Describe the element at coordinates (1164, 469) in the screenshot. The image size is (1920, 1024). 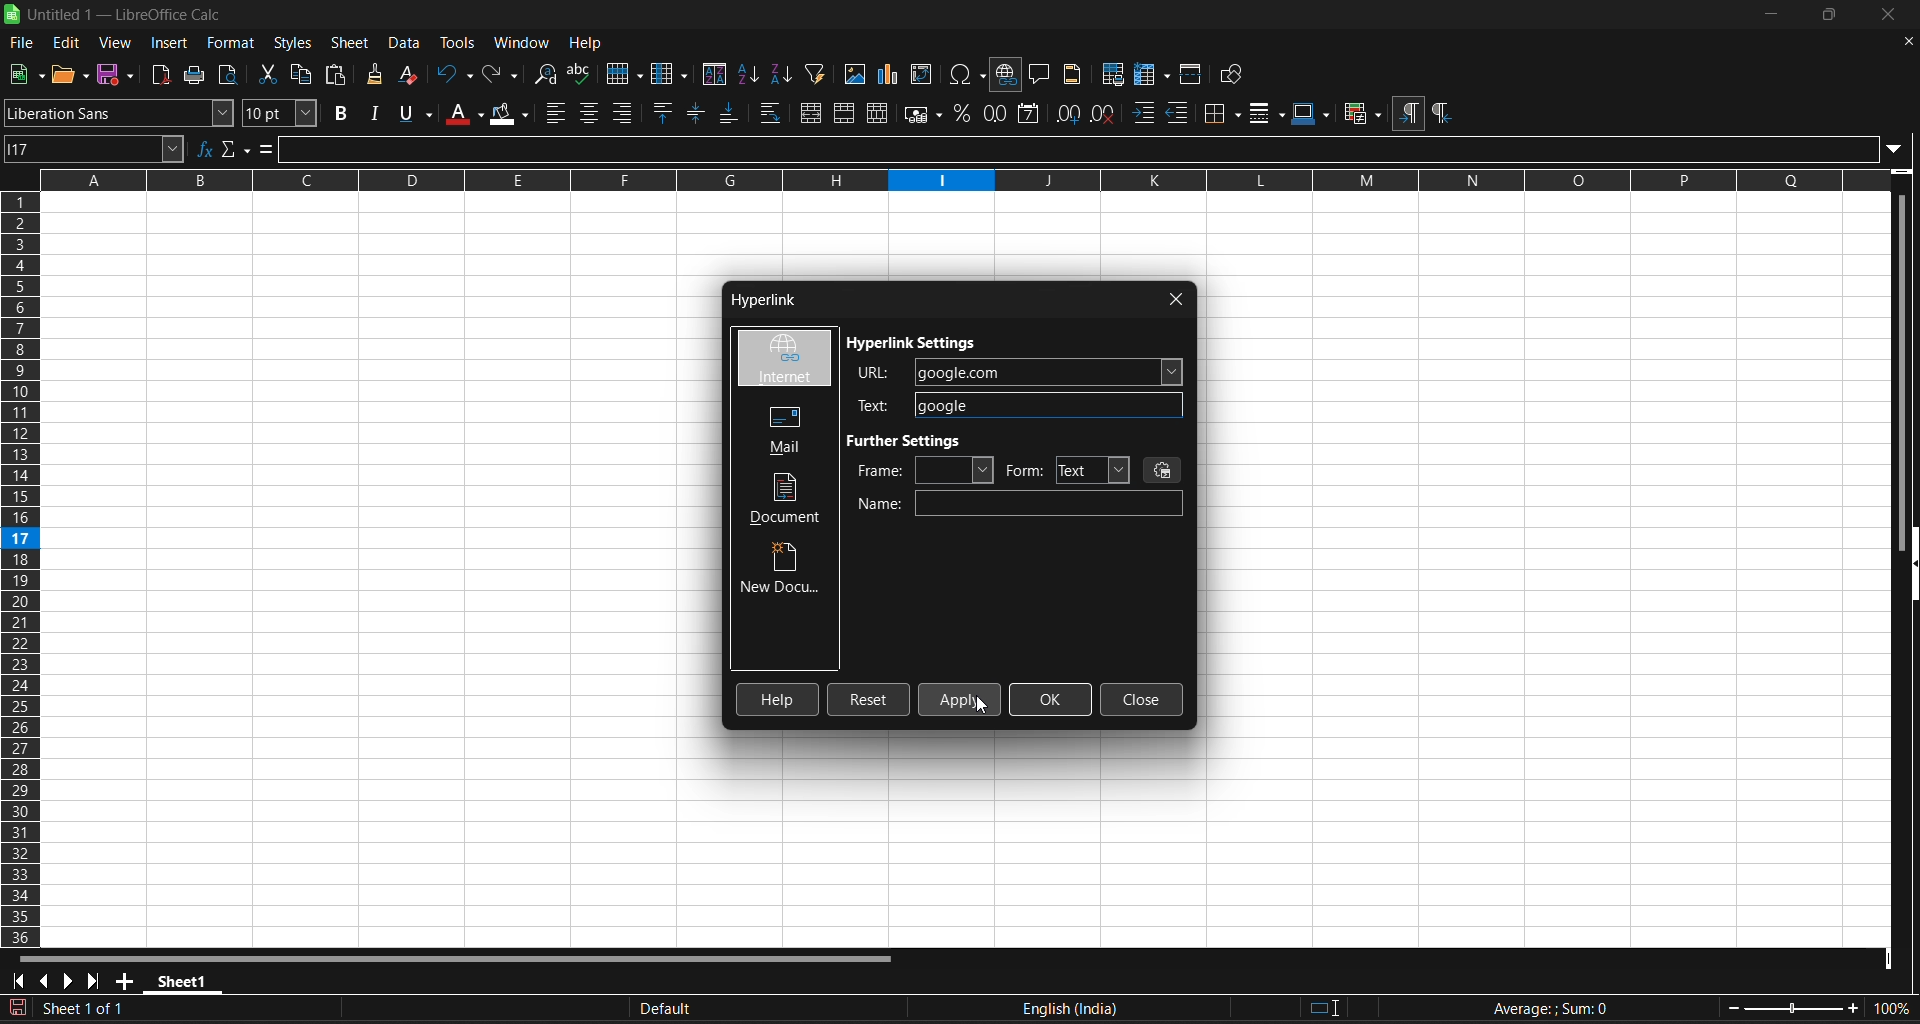
I see `events` at that location.